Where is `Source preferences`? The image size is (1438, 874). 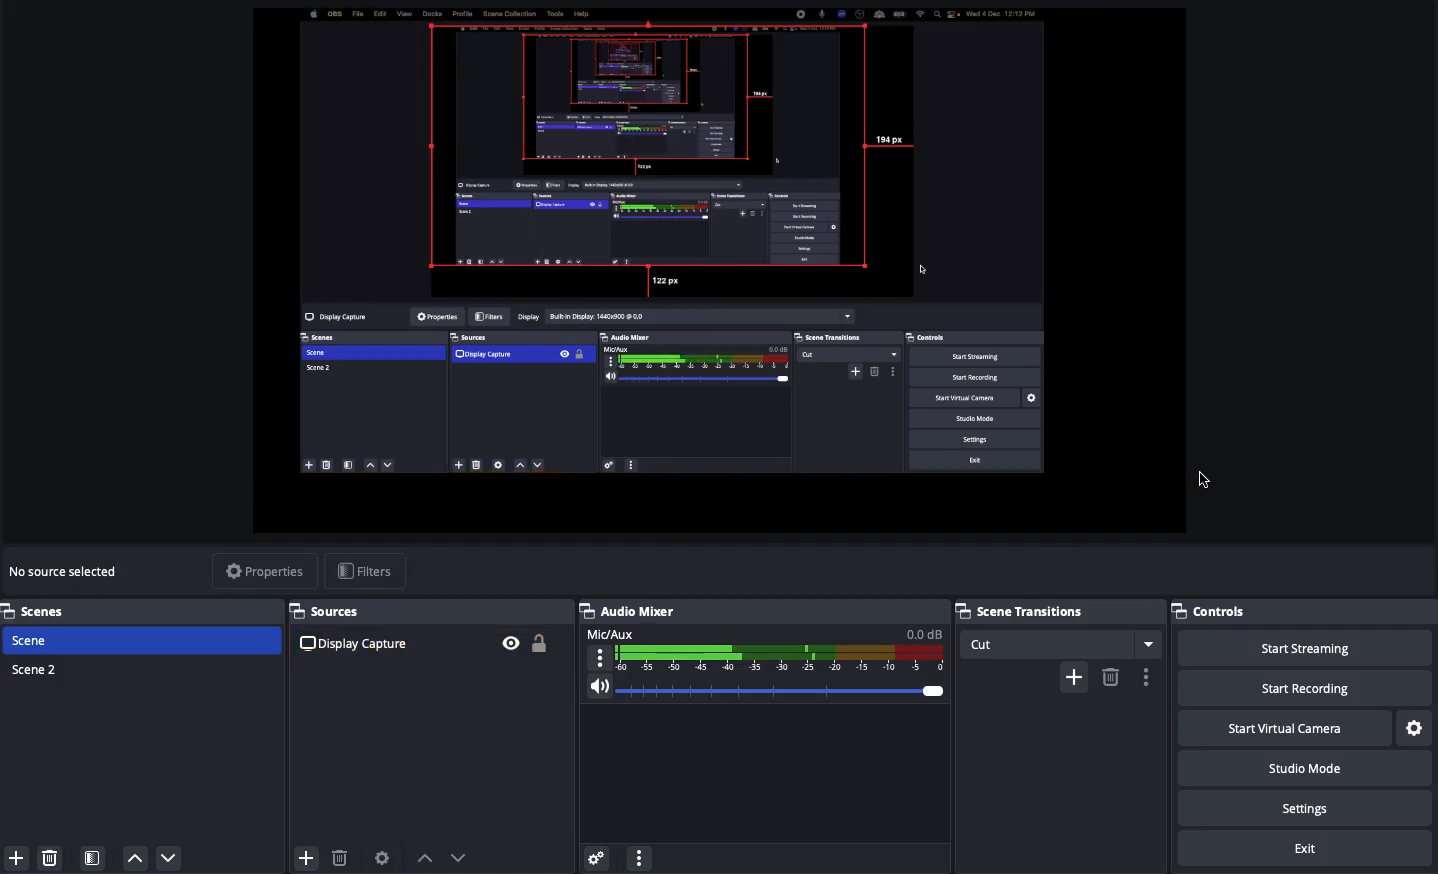
Source preferences is located at coordinates (385, 858).